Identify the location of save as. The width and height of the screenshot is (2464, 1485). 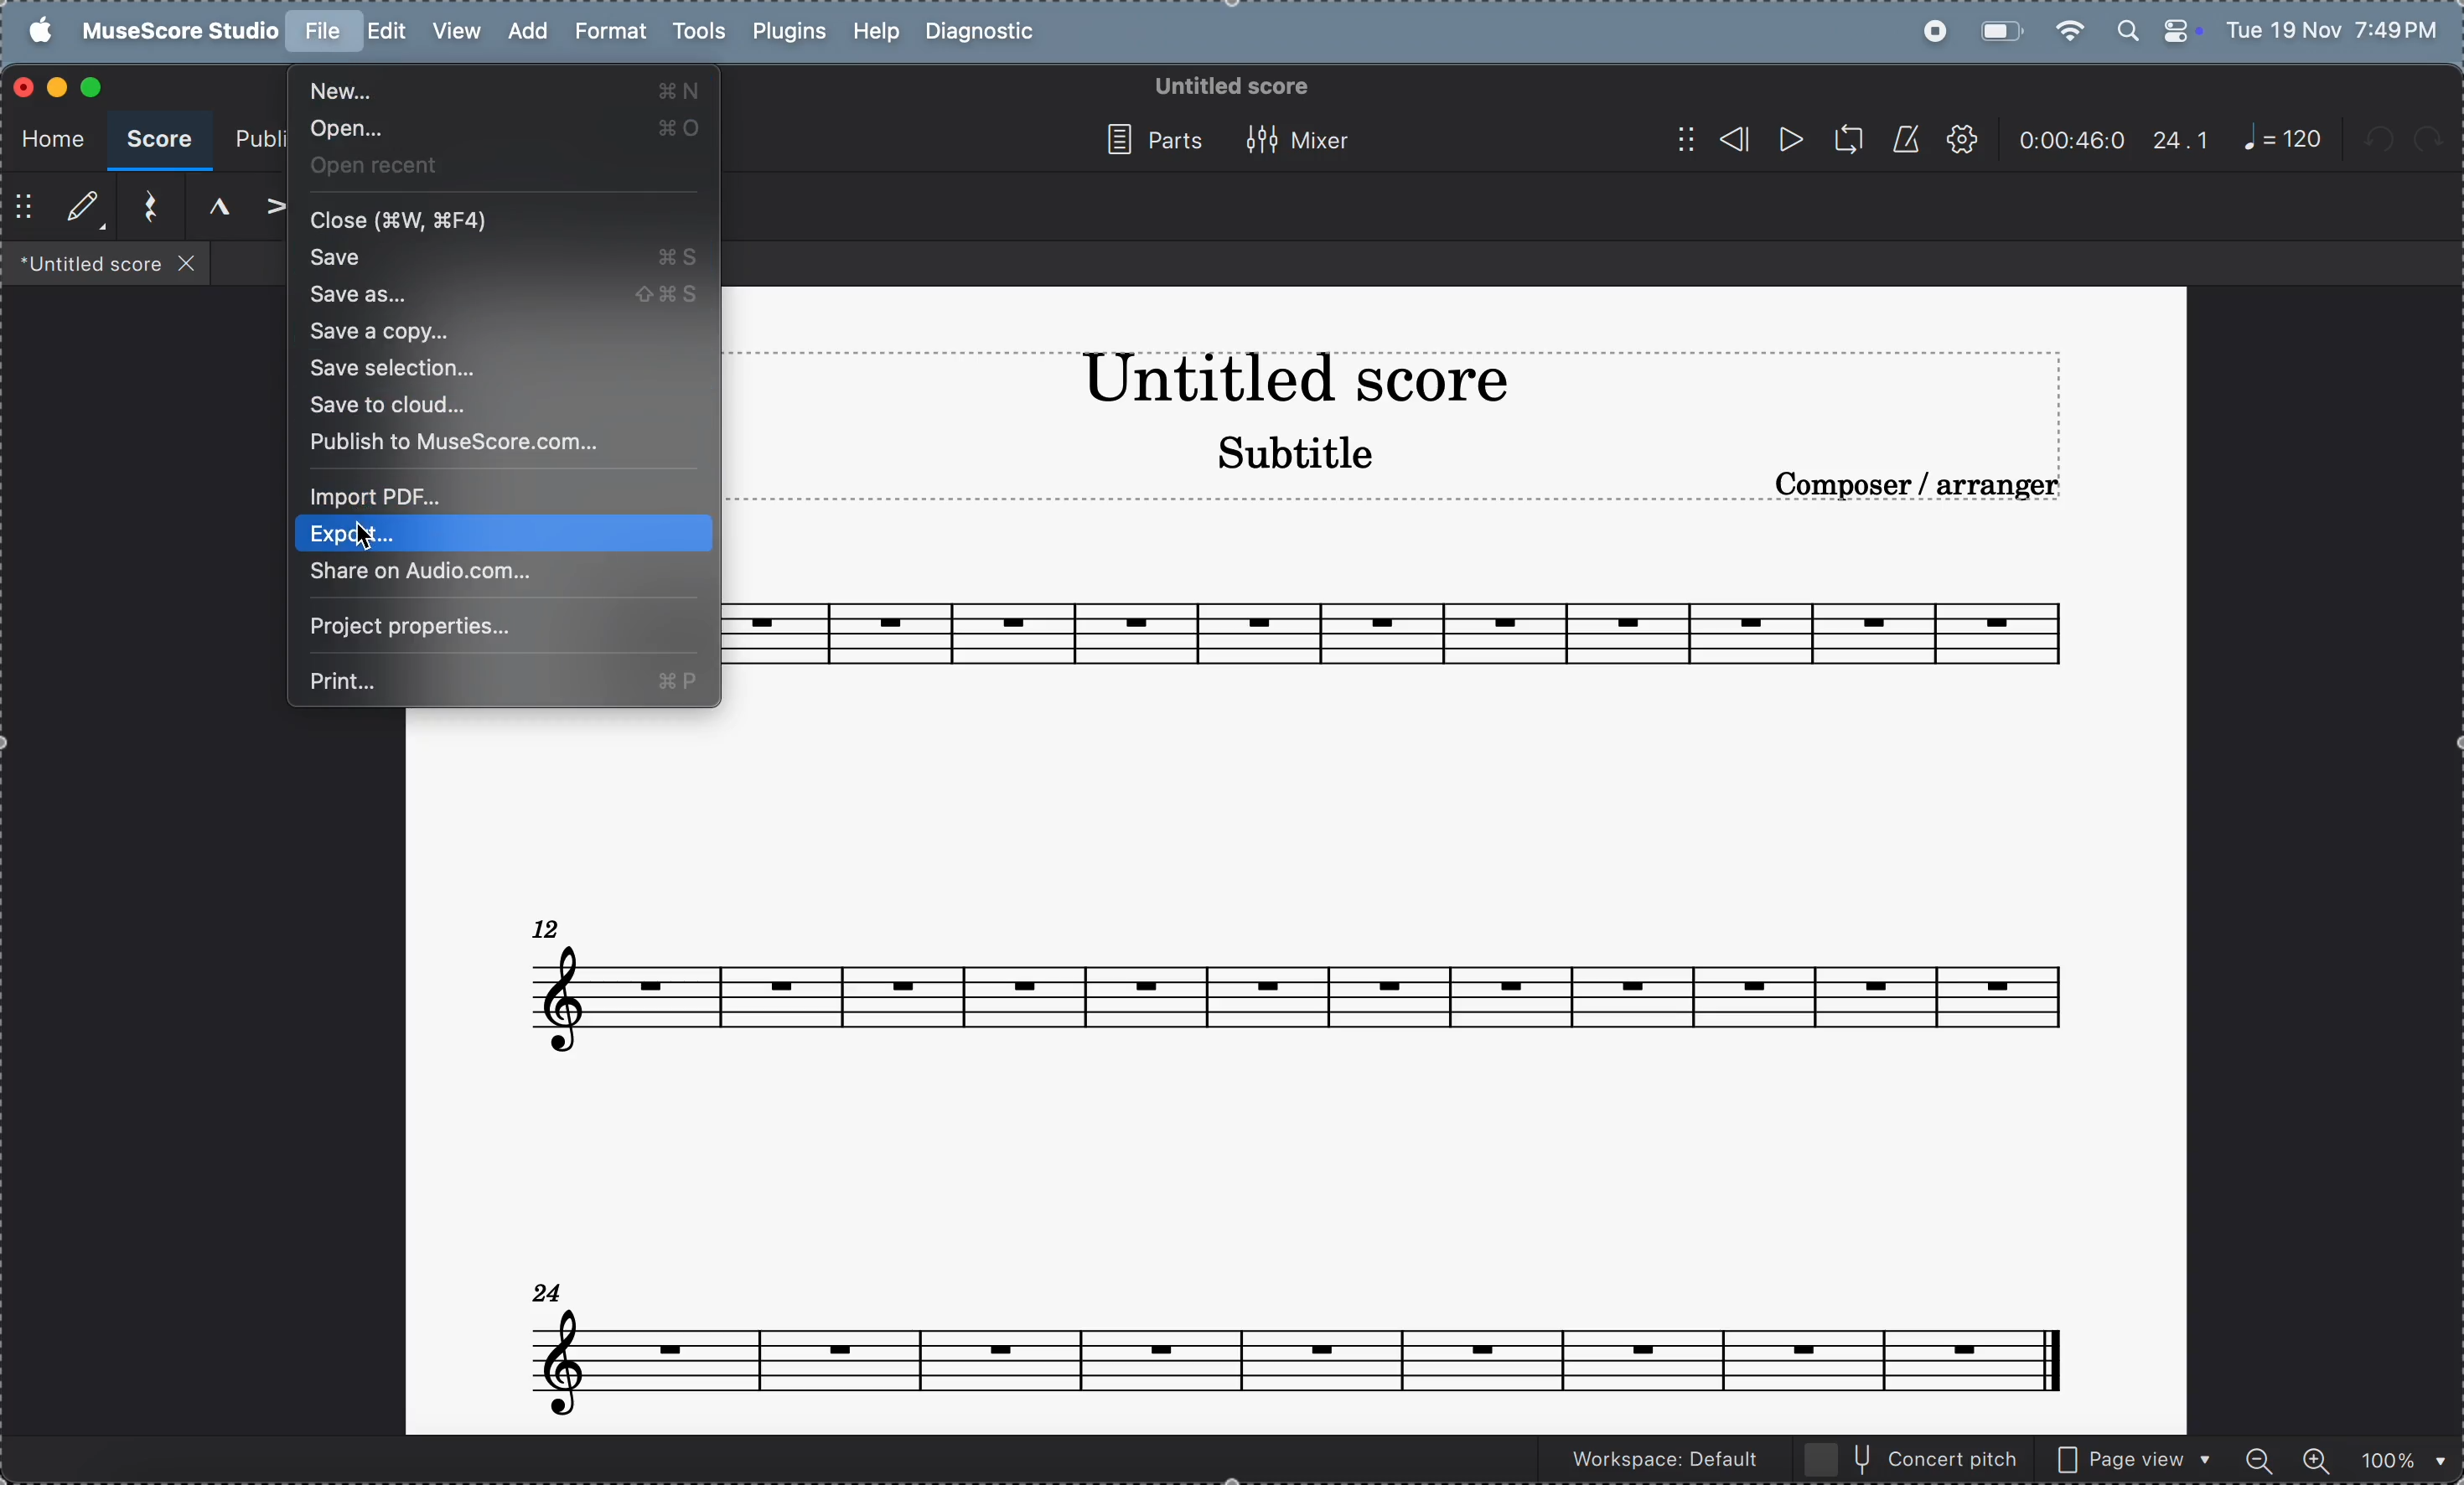
(503, 295).